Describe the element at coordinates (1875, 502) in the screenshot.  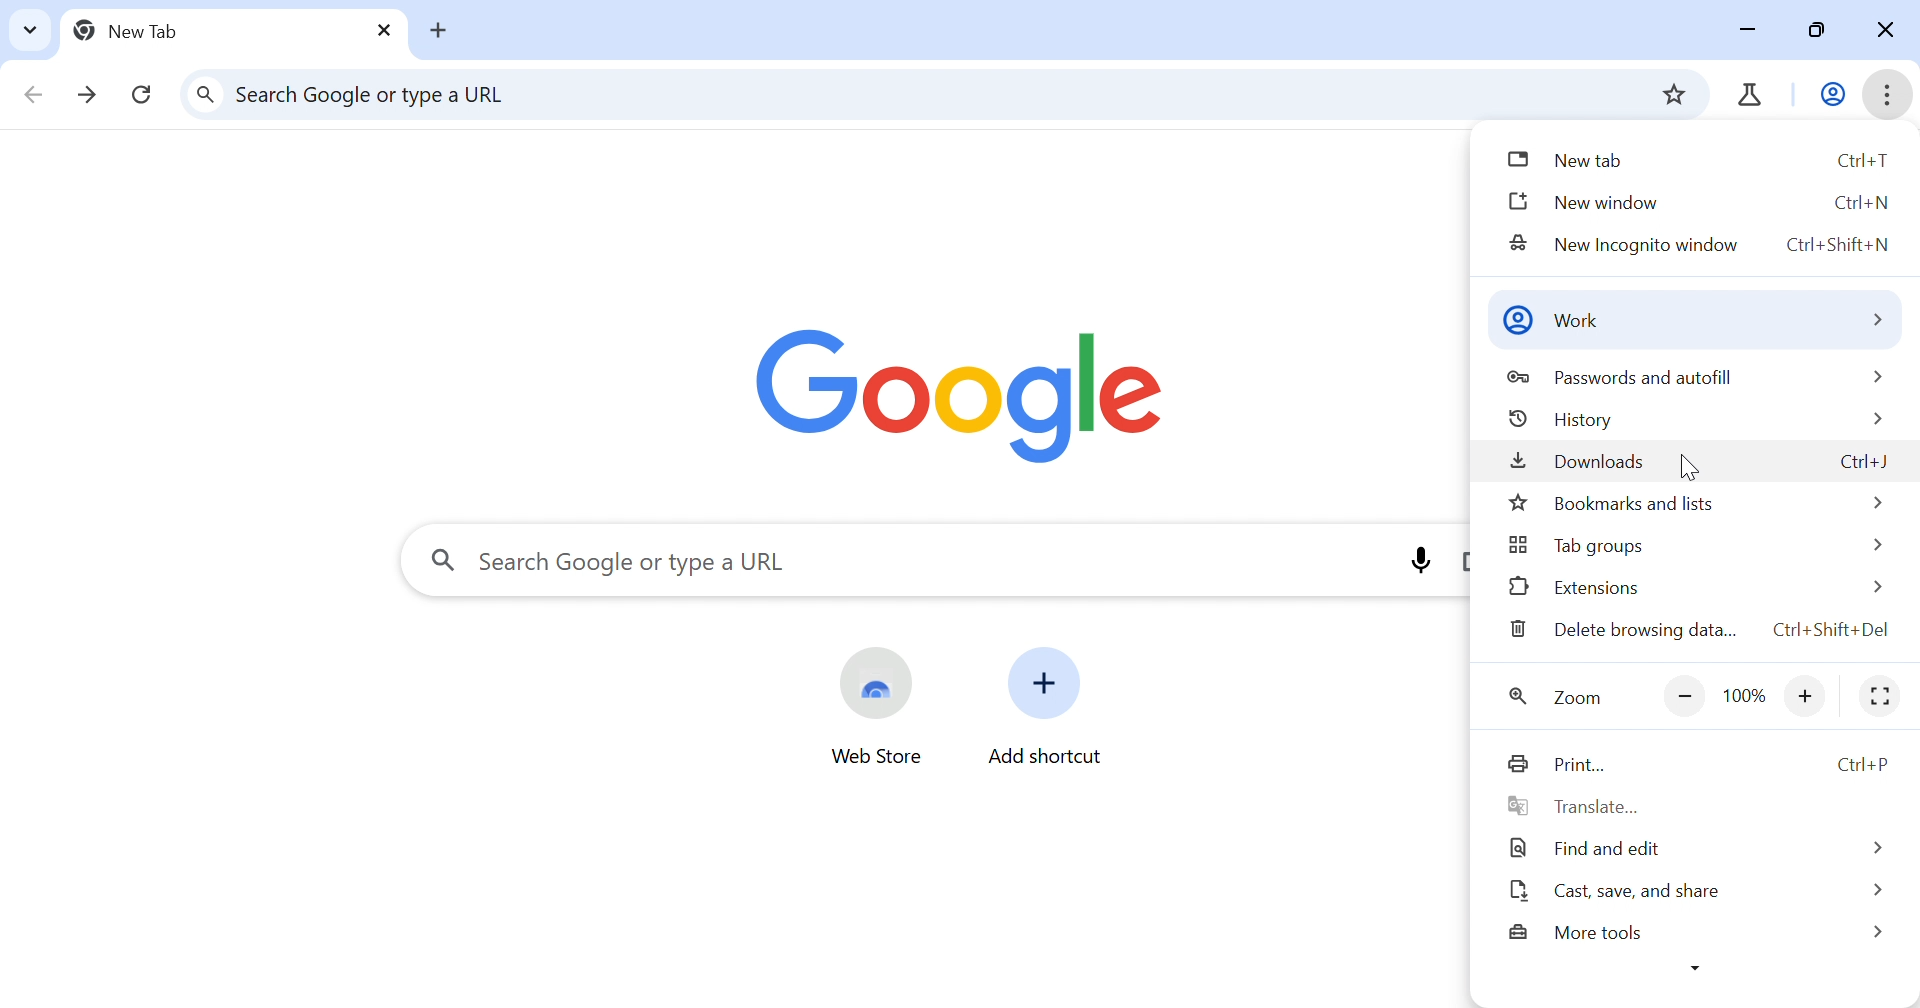
I see `Arrow` at that location.